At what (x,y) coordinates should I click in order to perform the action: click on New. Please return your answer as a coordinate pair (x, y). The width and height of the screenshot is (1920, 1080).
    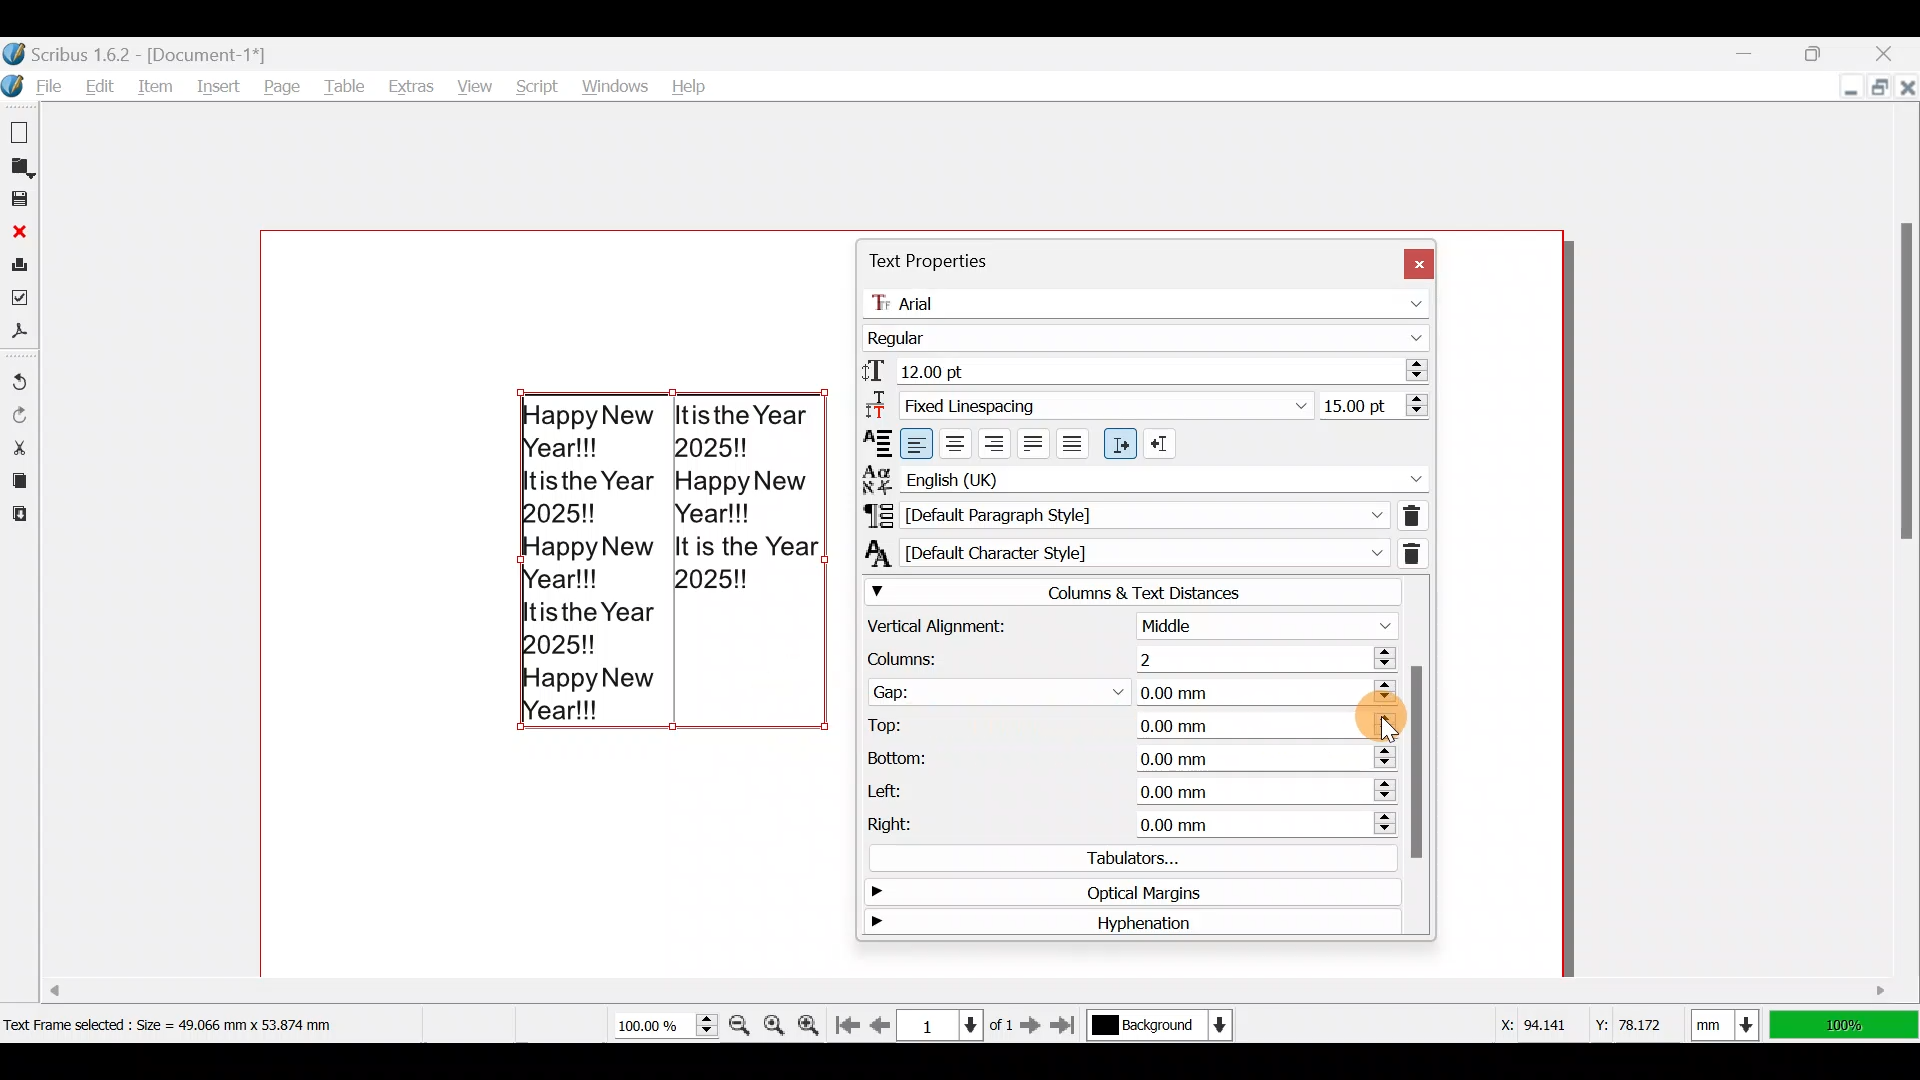
    Looking at the image, I should click on (22, 131).